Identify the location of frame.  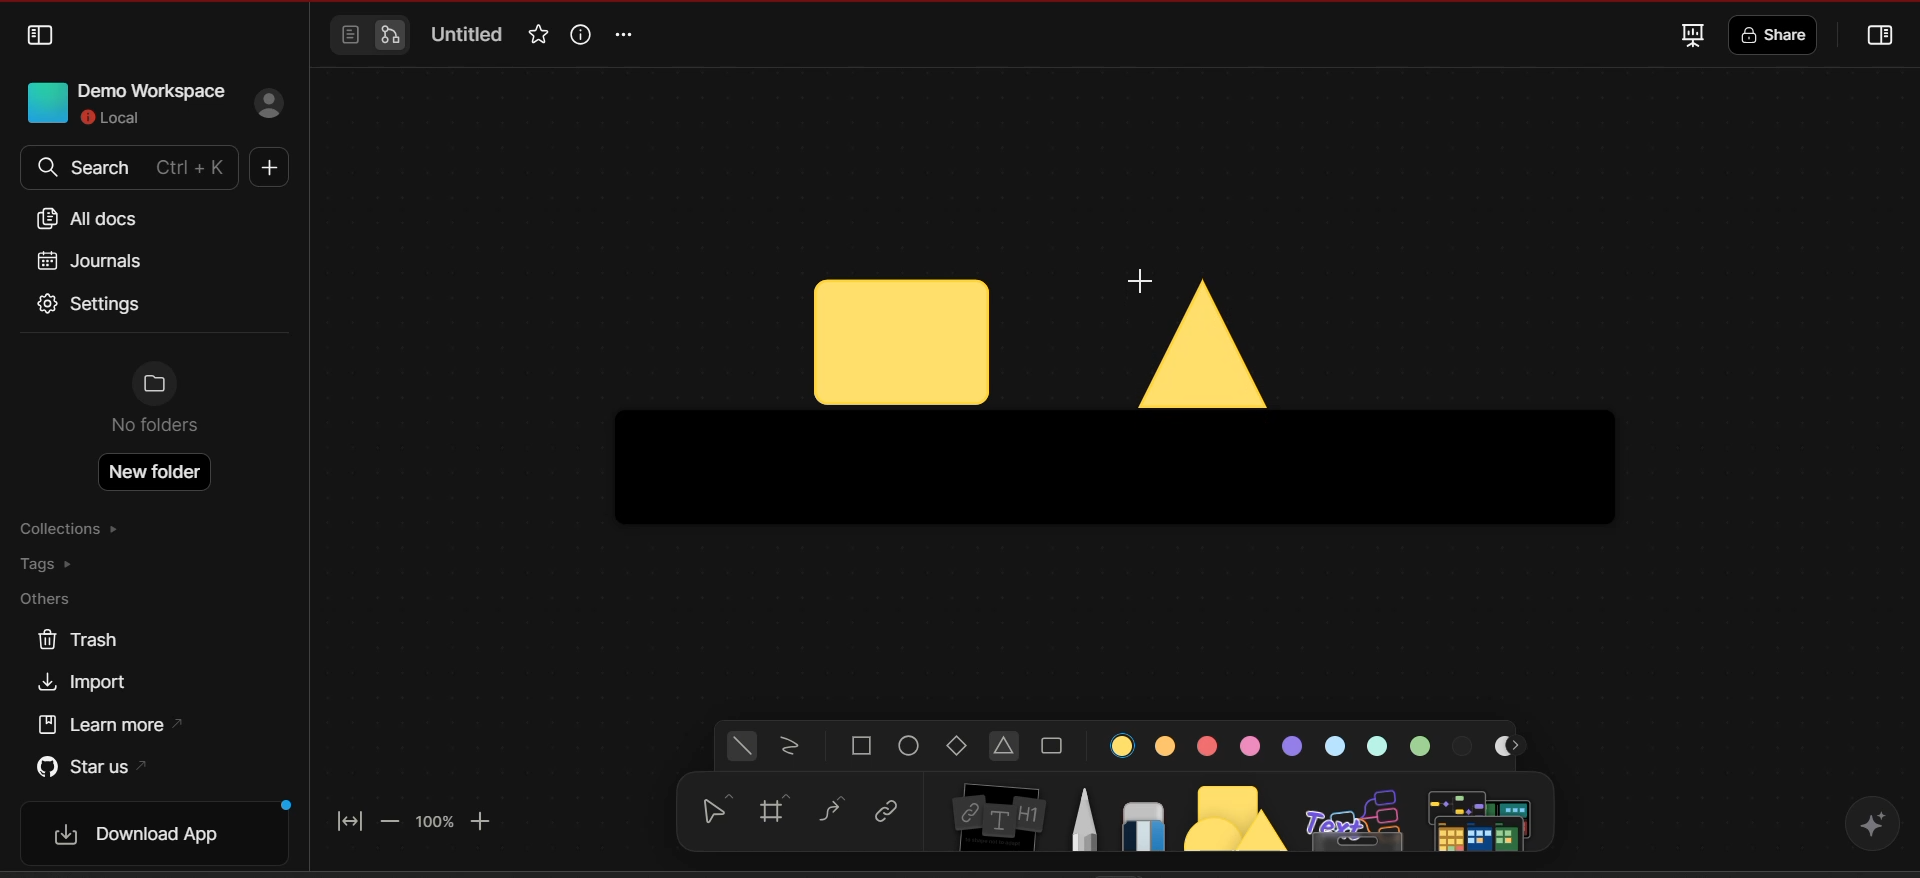
(781, 811).